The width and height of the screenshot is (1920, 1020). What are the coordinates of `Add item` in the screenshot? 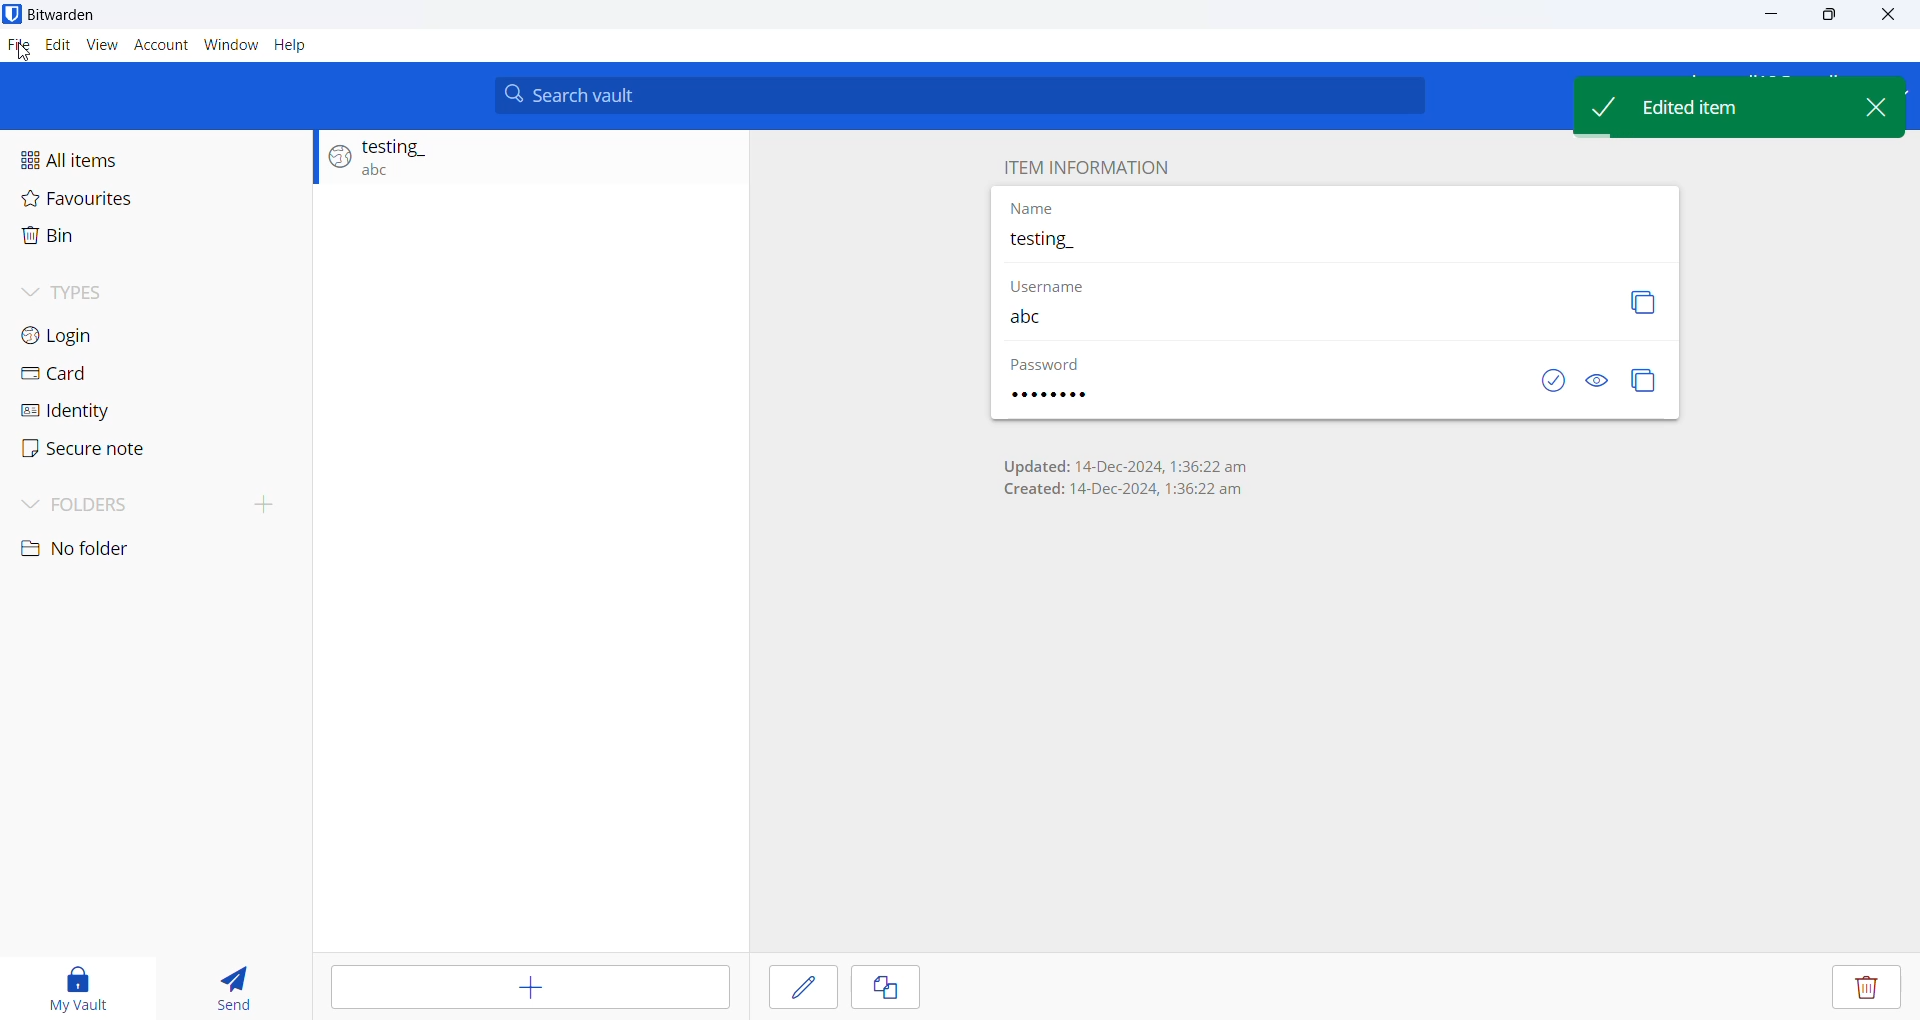 It's located at (527, 988).